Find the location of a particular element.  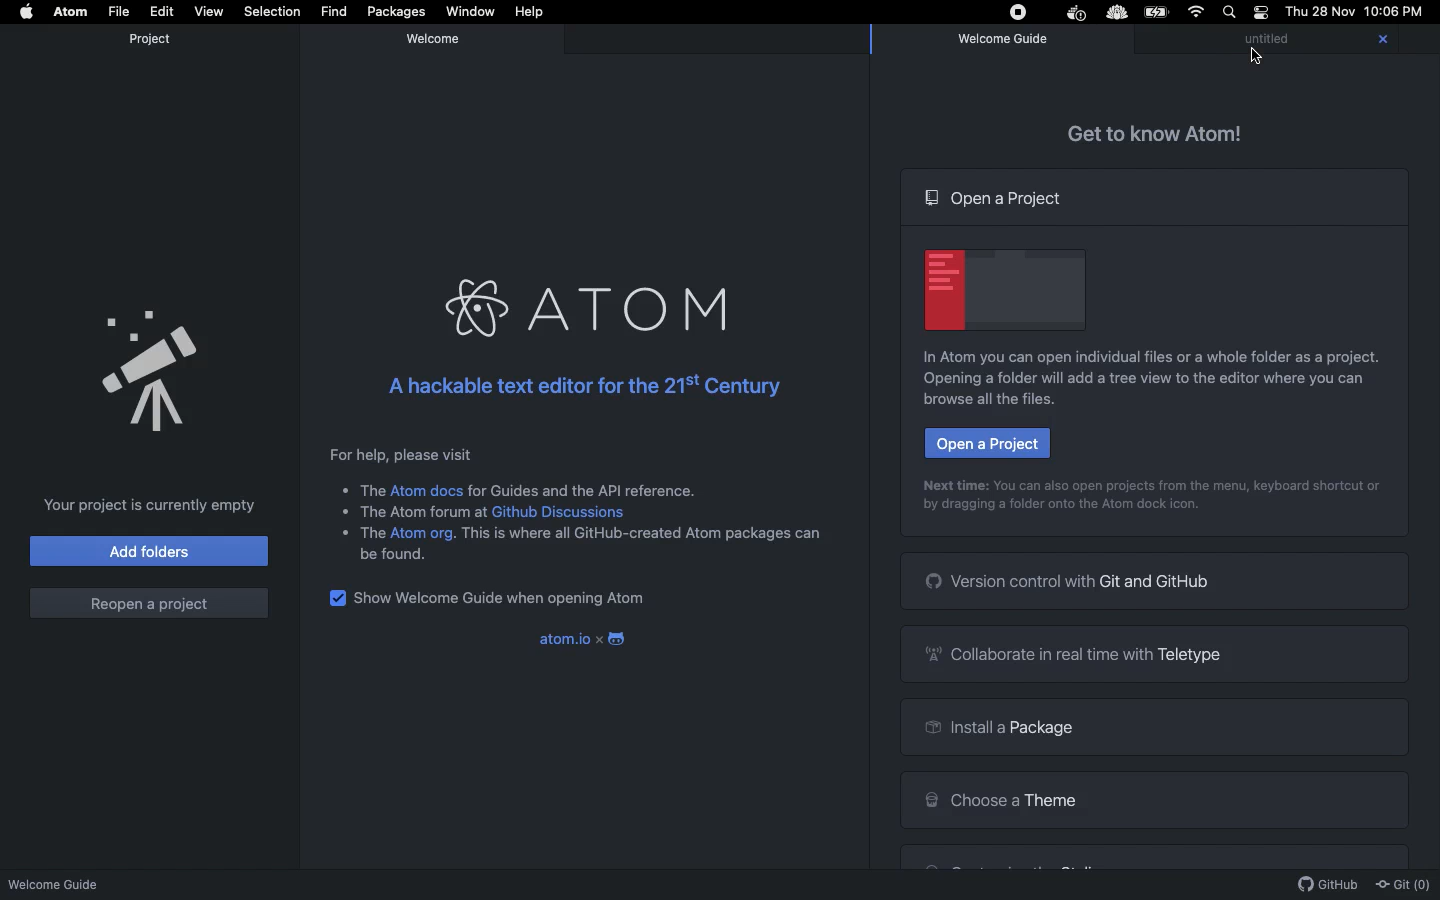

Version control with Git is located at coordinates (1152, 581).